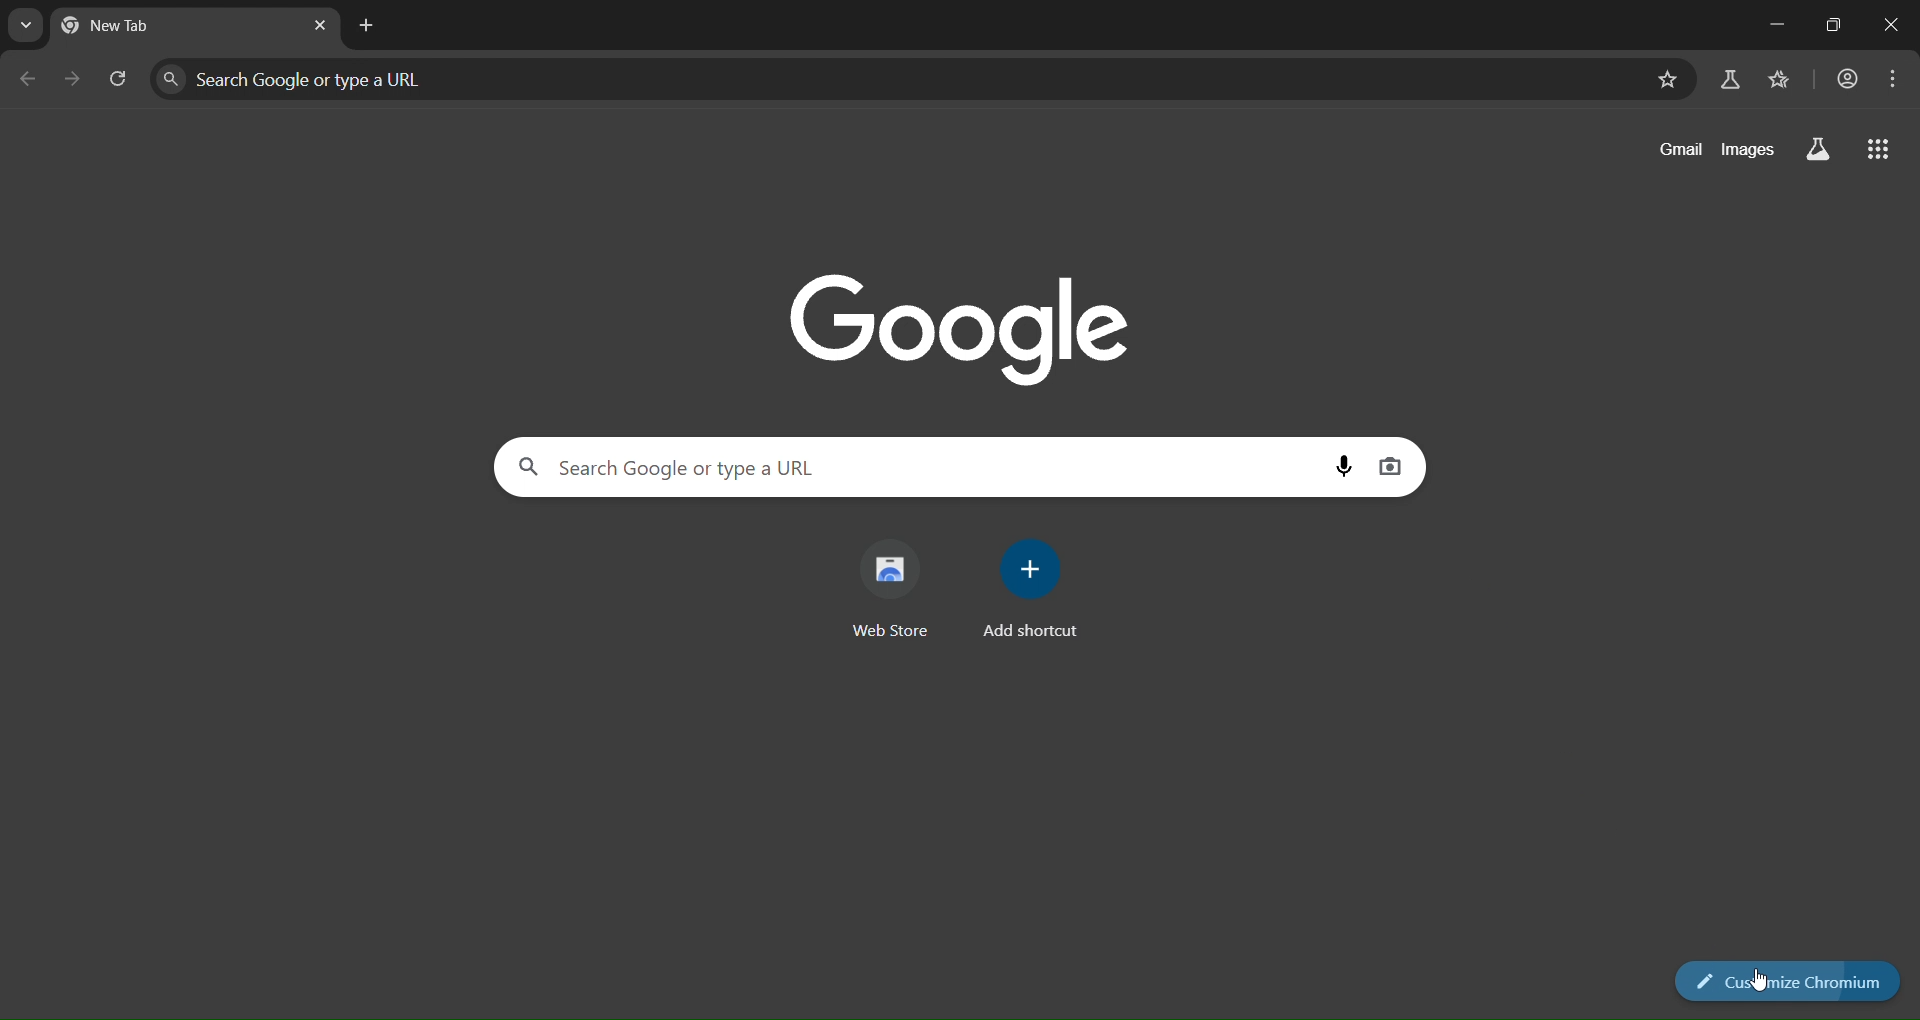 Image resolution: width=1920 pixels, height=1020 pixels. Describe the element at coordinates (322, 26) in the screenshot. I see `close tab` at that location.